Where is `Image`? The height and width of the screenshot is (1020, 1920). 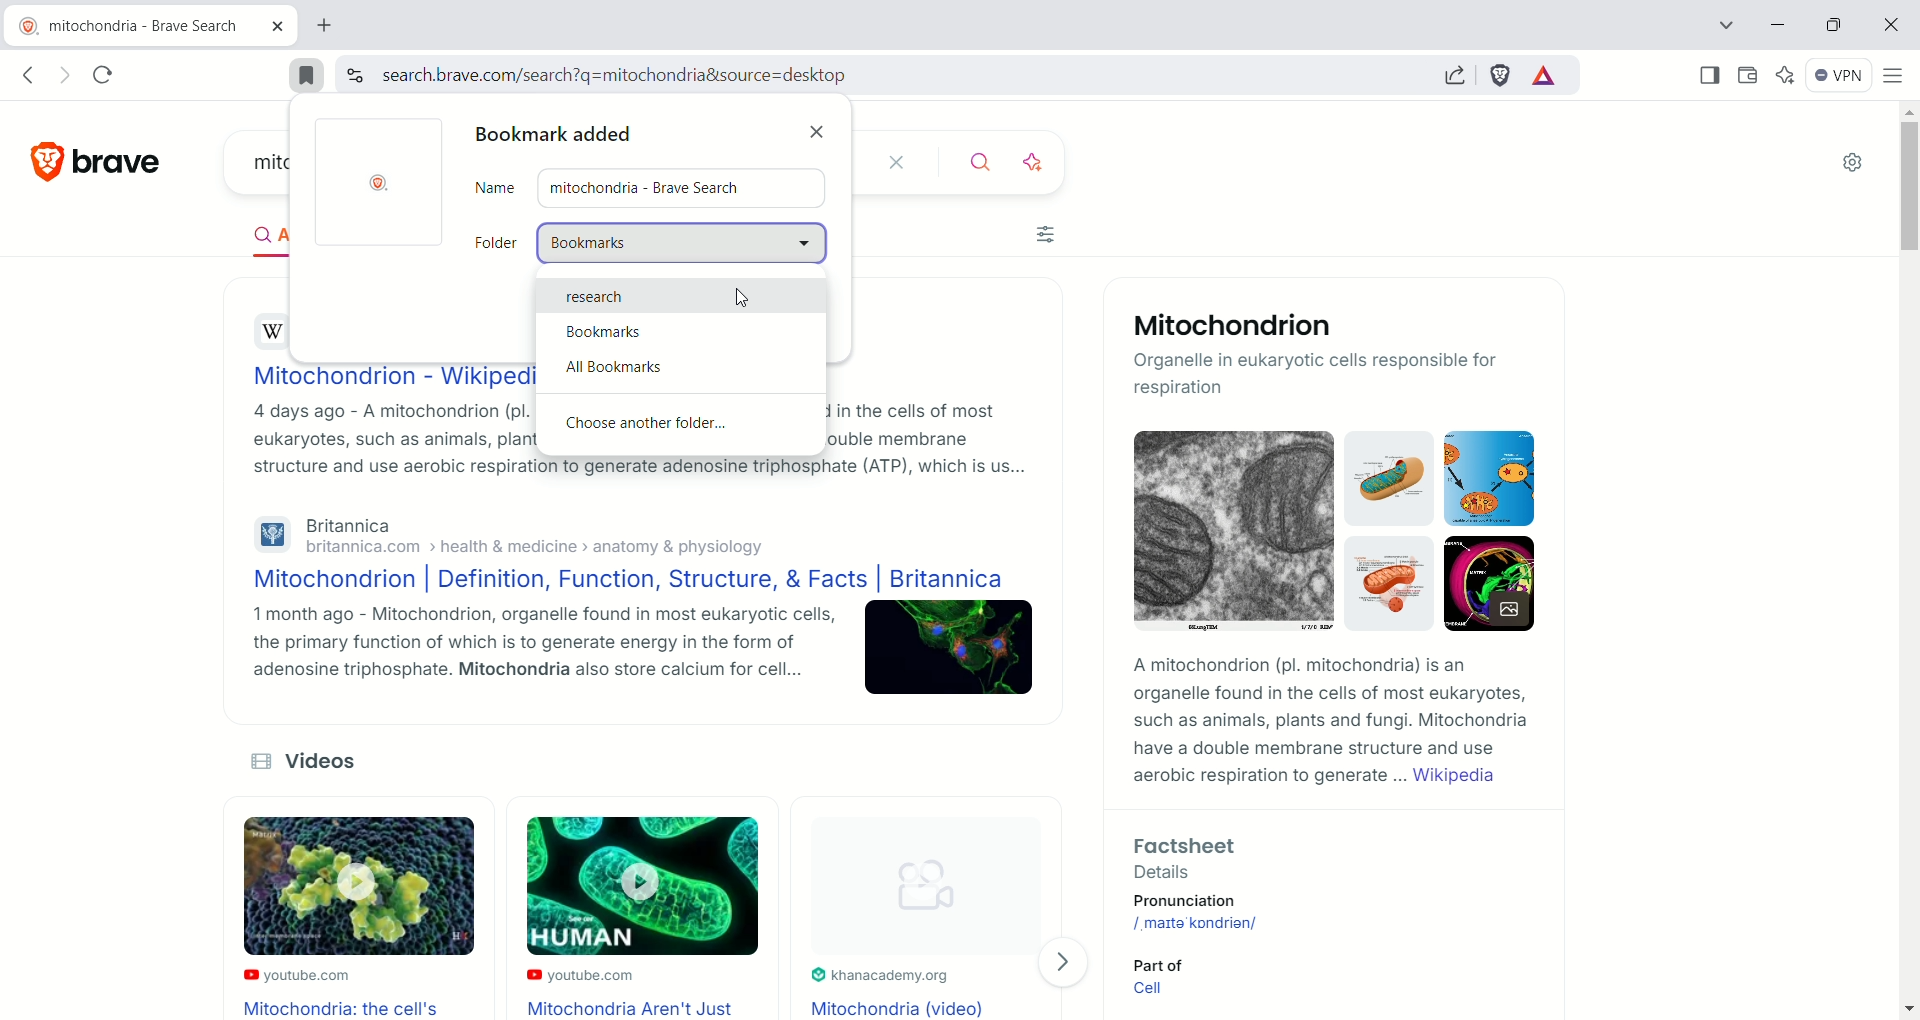 Image is located at coordinates (950, 652).